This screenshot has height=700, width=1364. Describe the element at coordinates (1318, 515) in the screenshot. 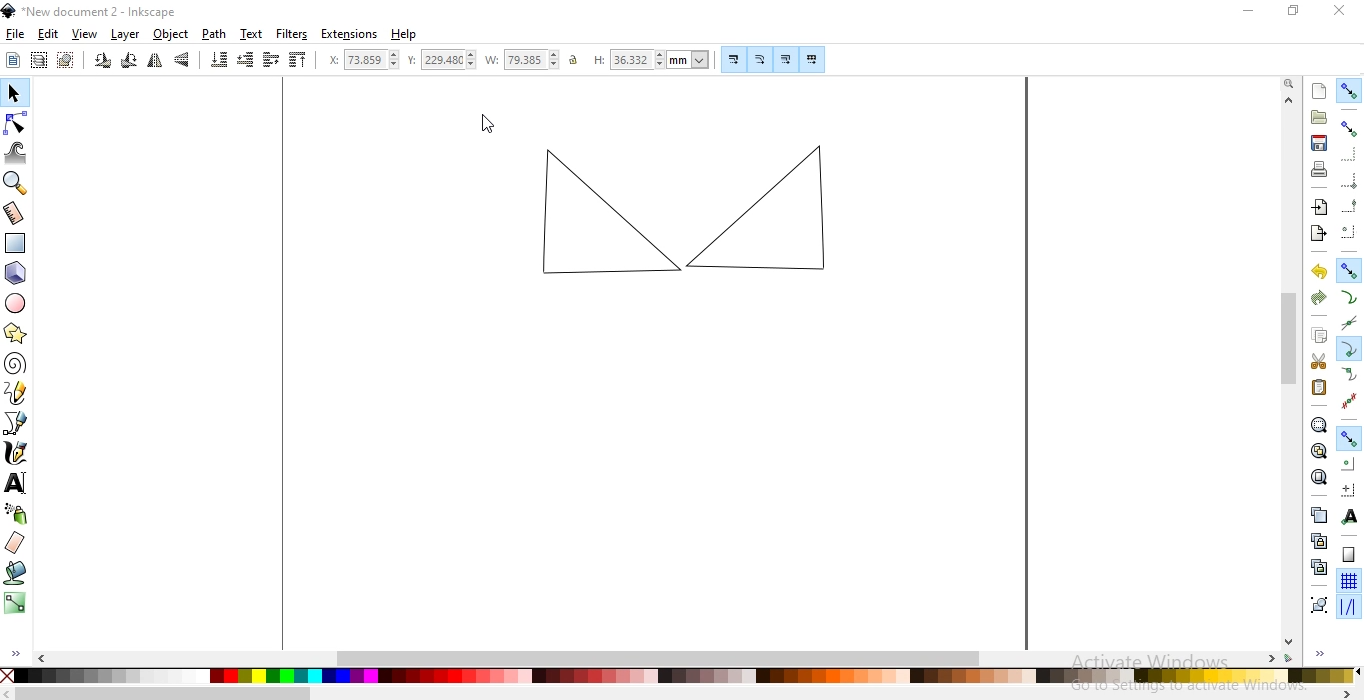

I see `create a duplicate` at that location.